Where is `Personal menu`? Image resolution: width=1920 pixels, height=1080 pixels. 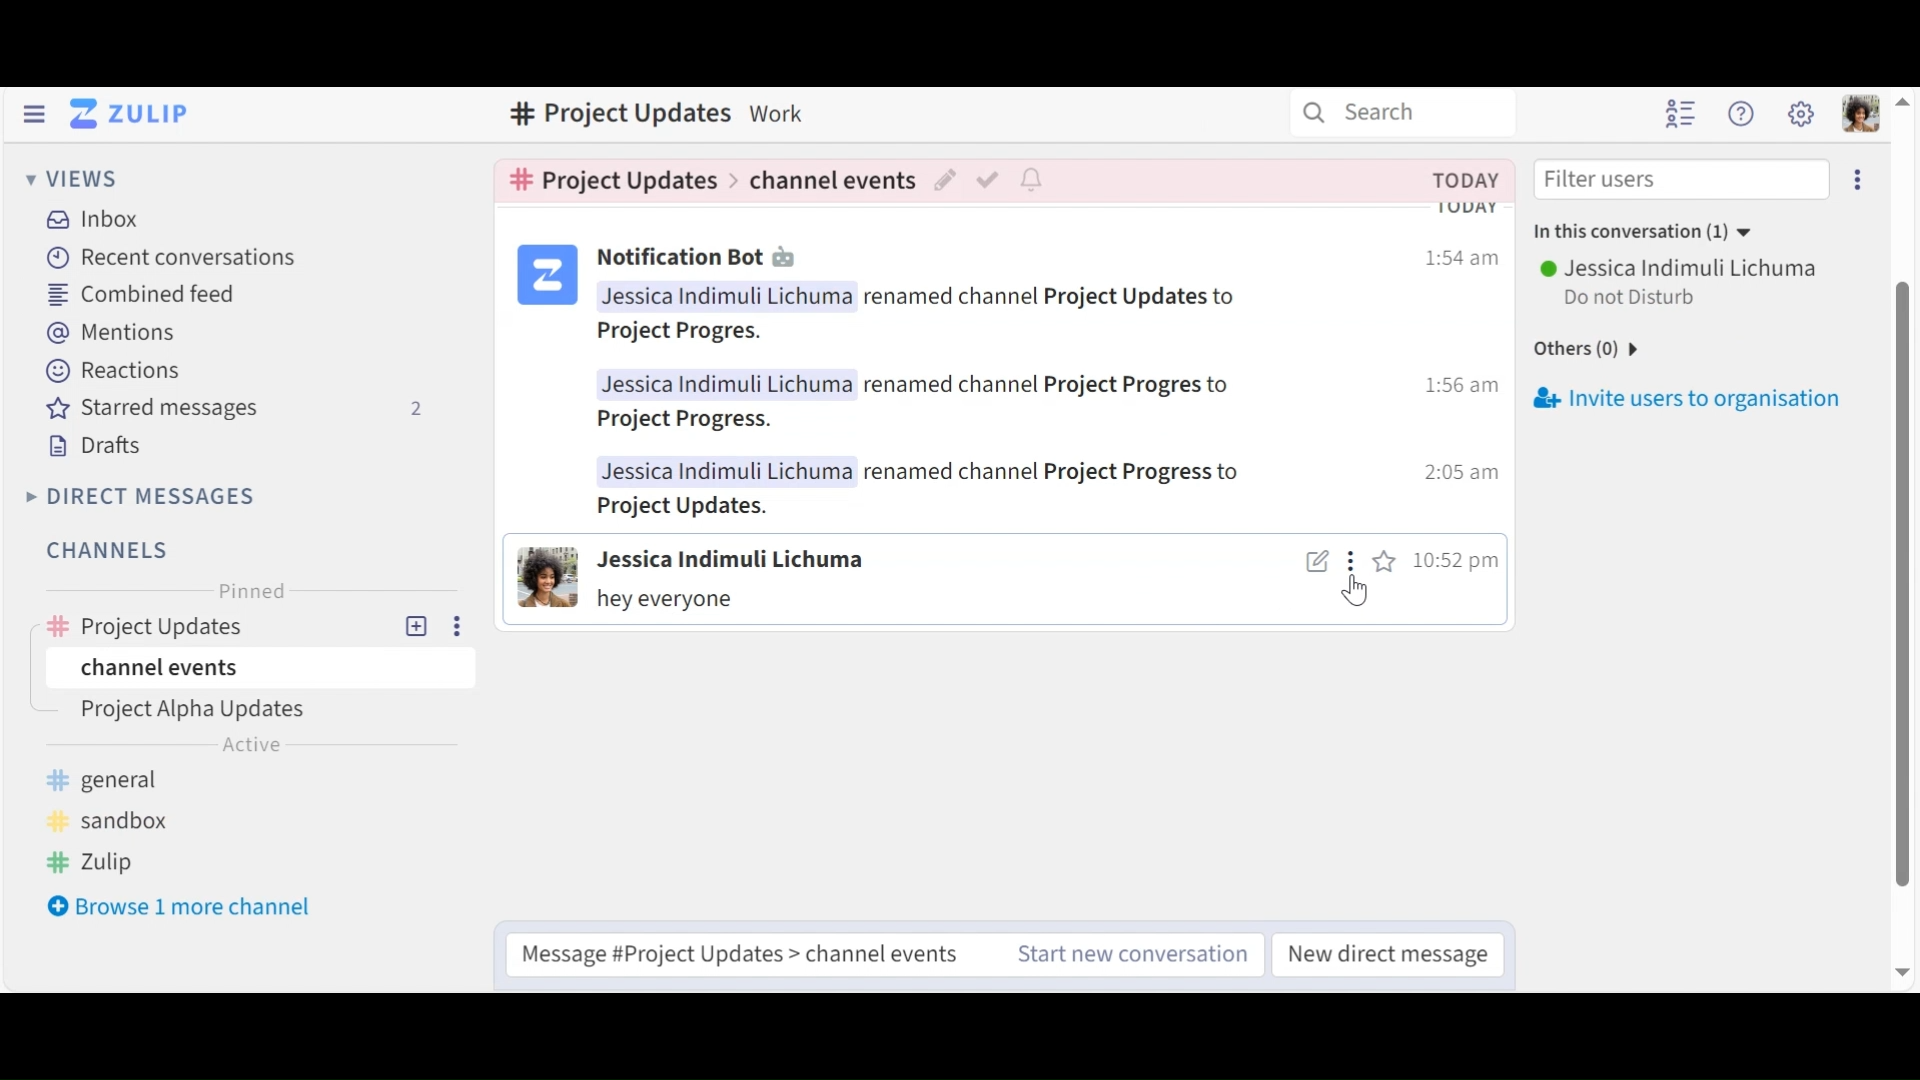 Personal menu is located at coordinates (1859, 116).